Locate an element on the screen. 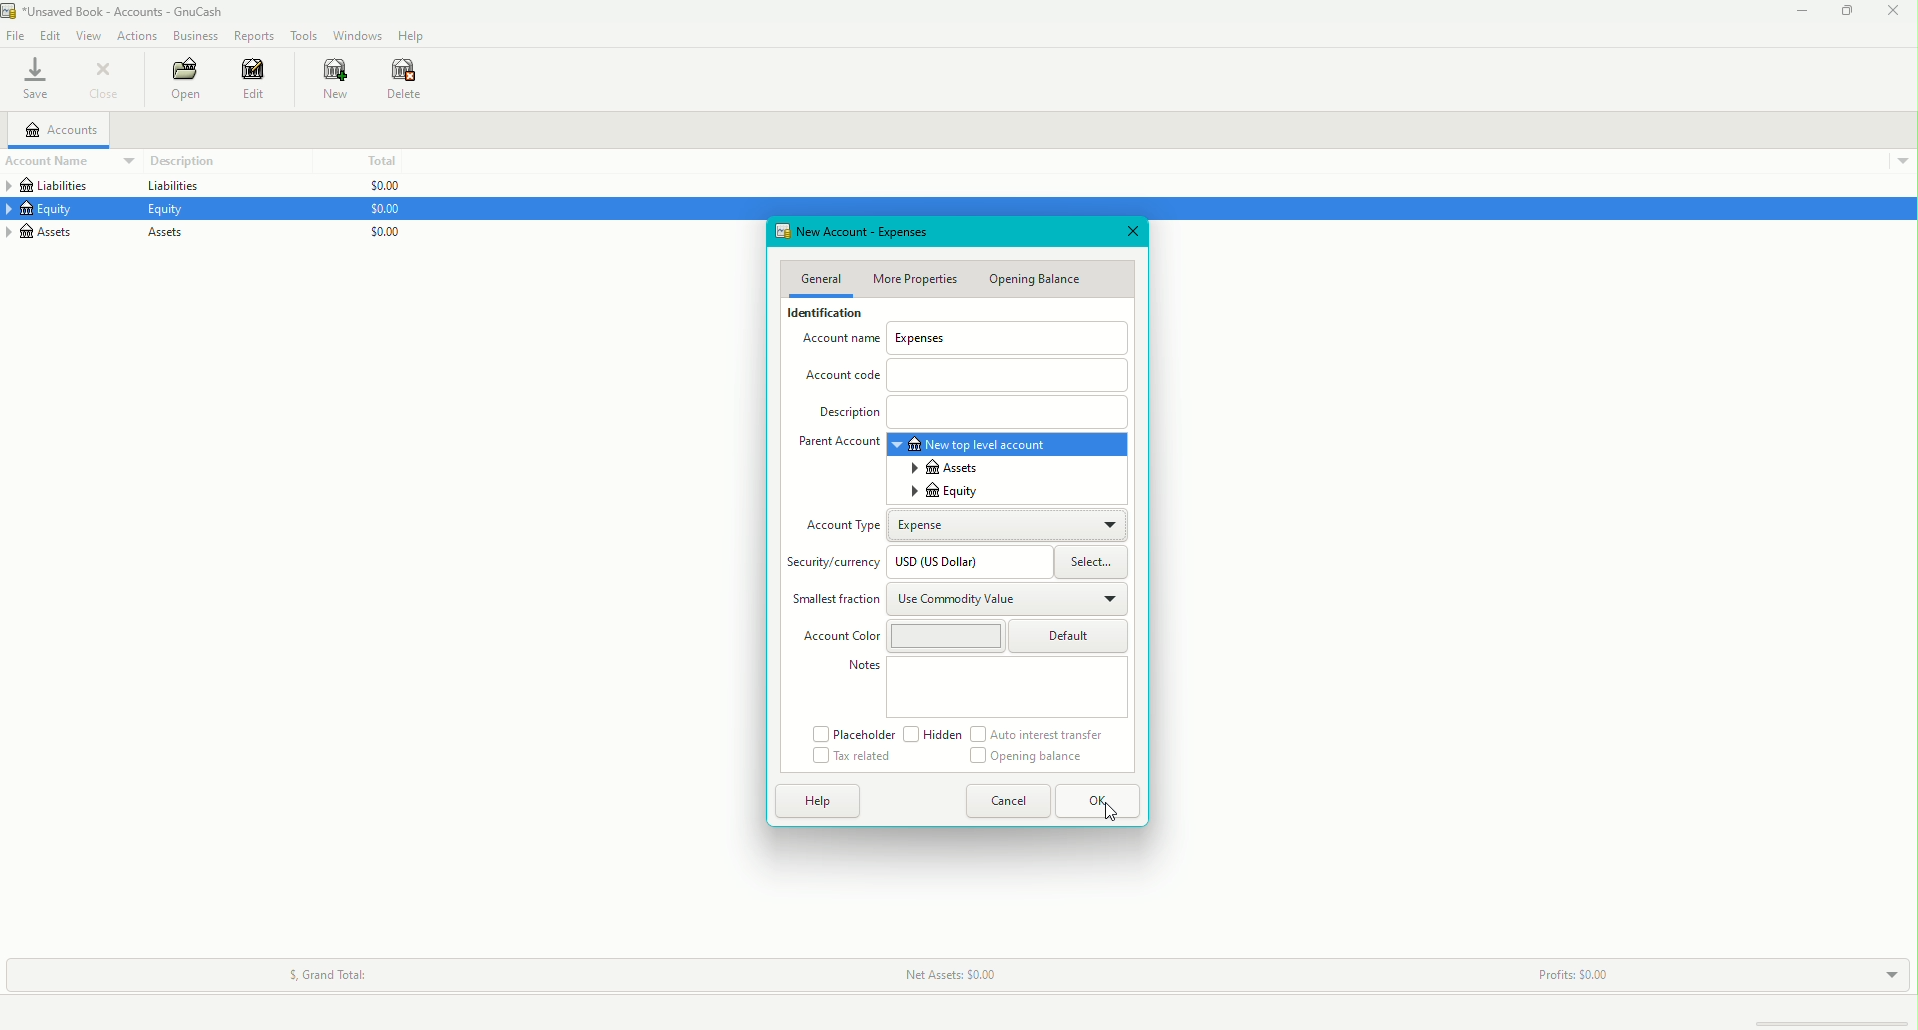 The width and height of the screenshot is (1918, 1030). New top level account is located at coordinates (986, 443).